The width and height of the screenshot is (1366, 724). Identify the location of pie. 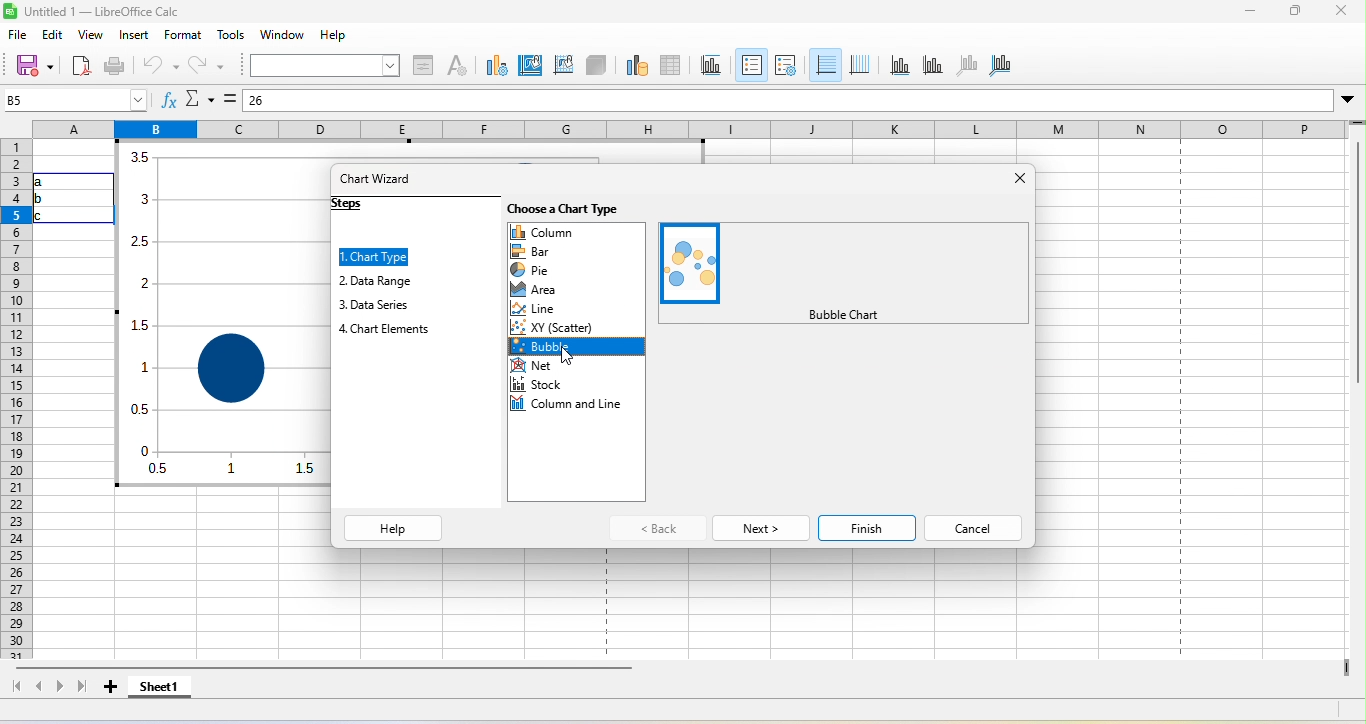
(537, 271).